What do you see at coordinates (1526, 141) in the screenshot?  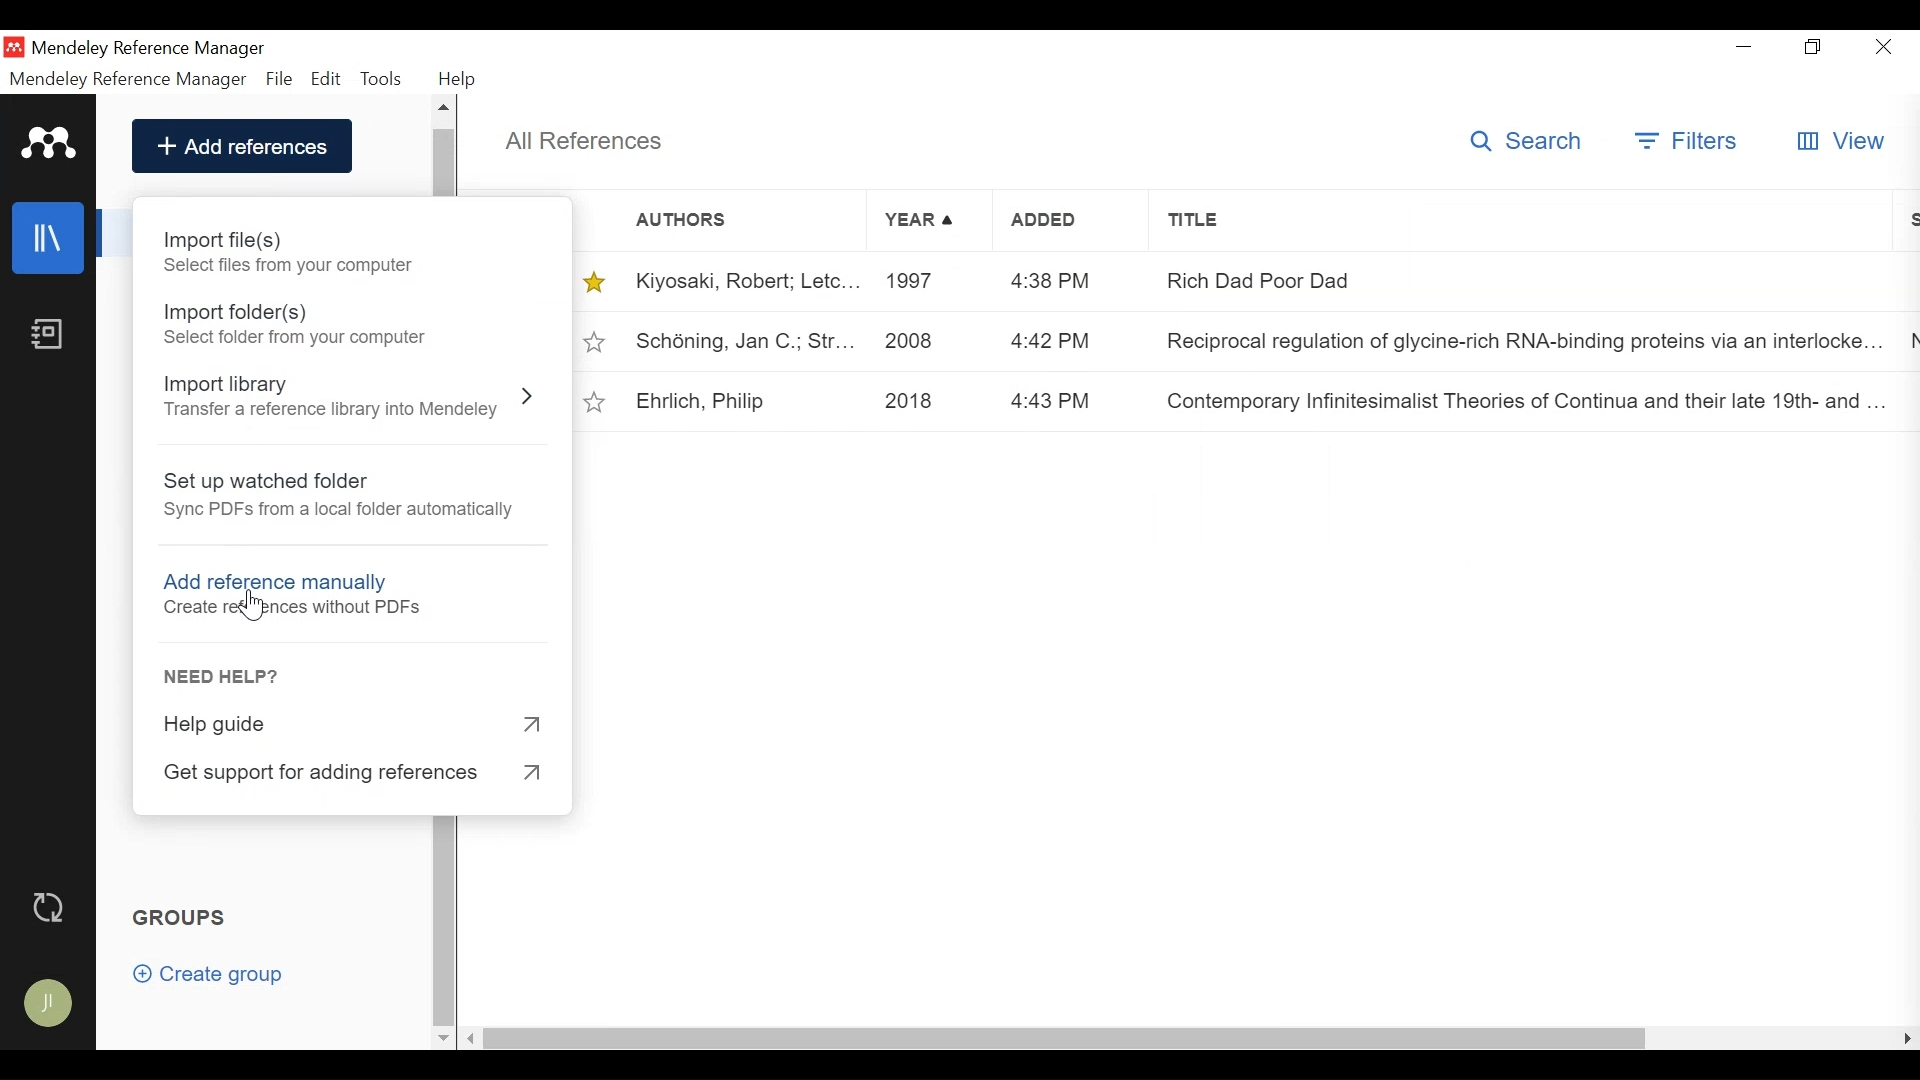 I see `Search` at bounding box center [1526, 141].